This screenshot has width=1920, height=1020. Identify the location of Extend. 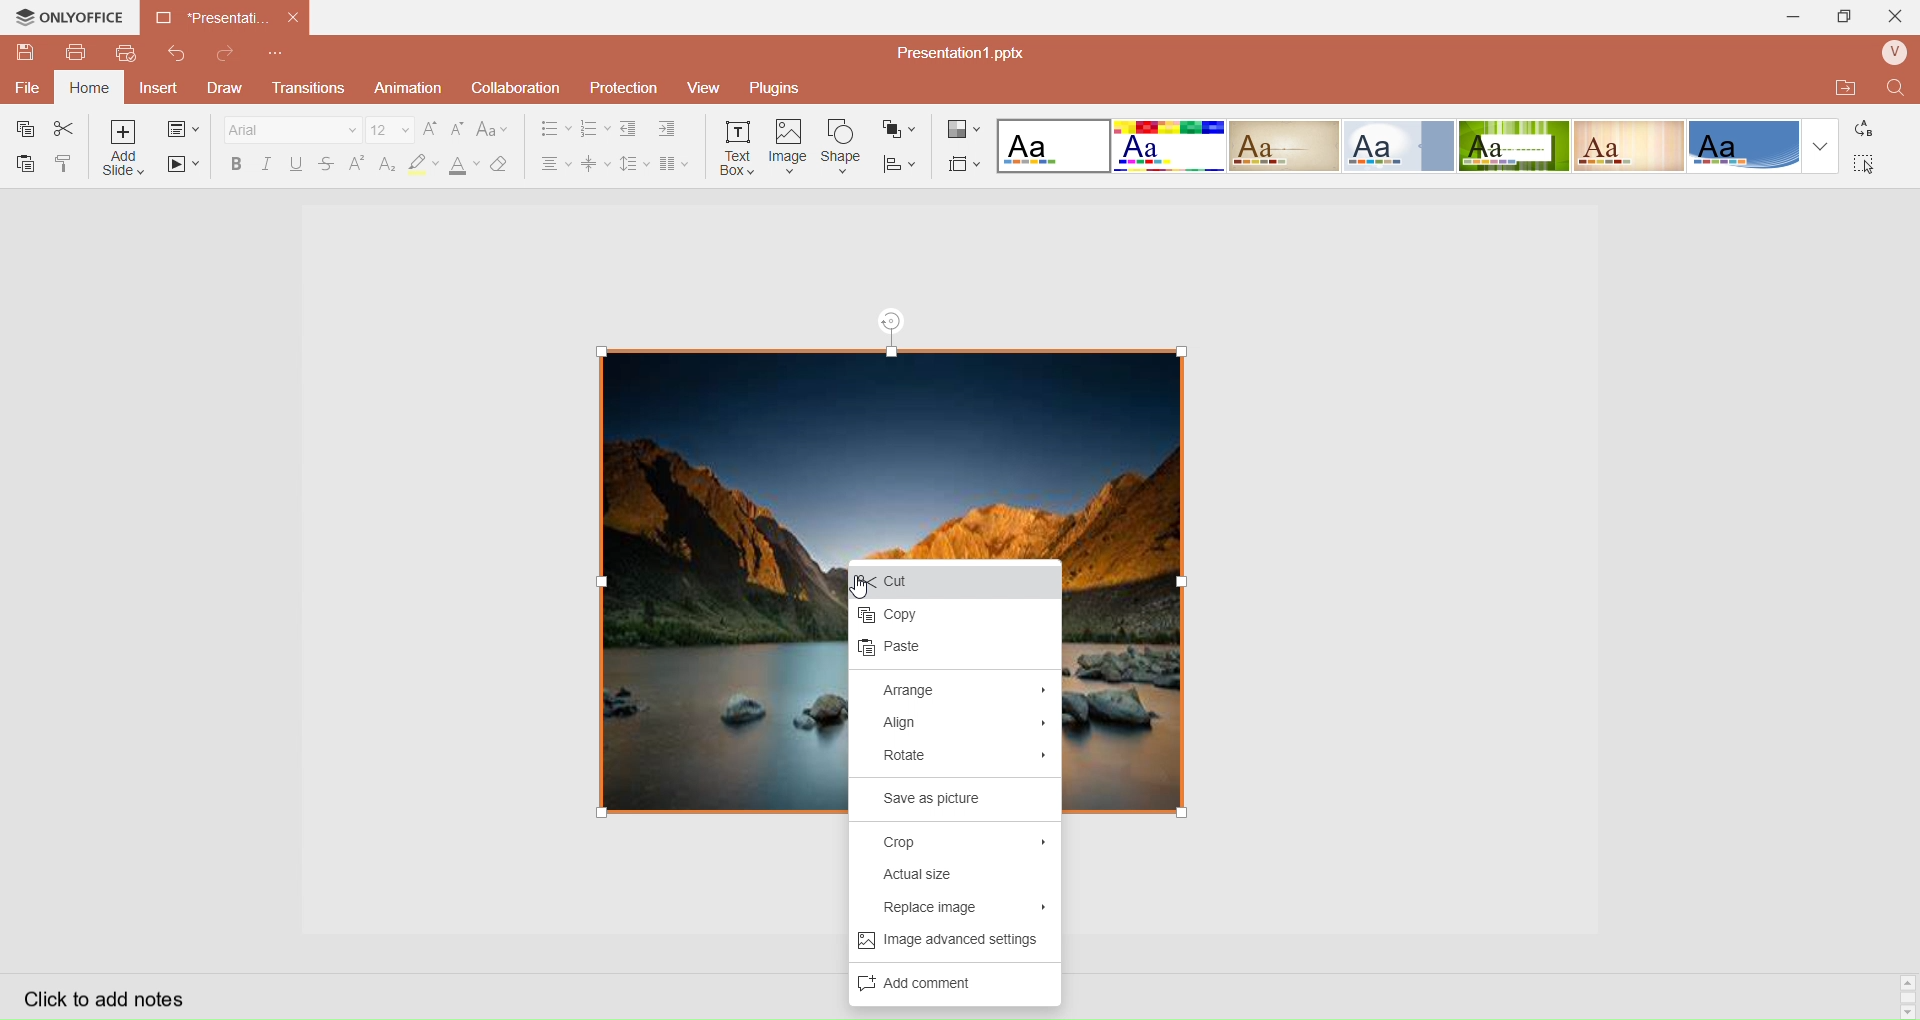
(1854, 15).